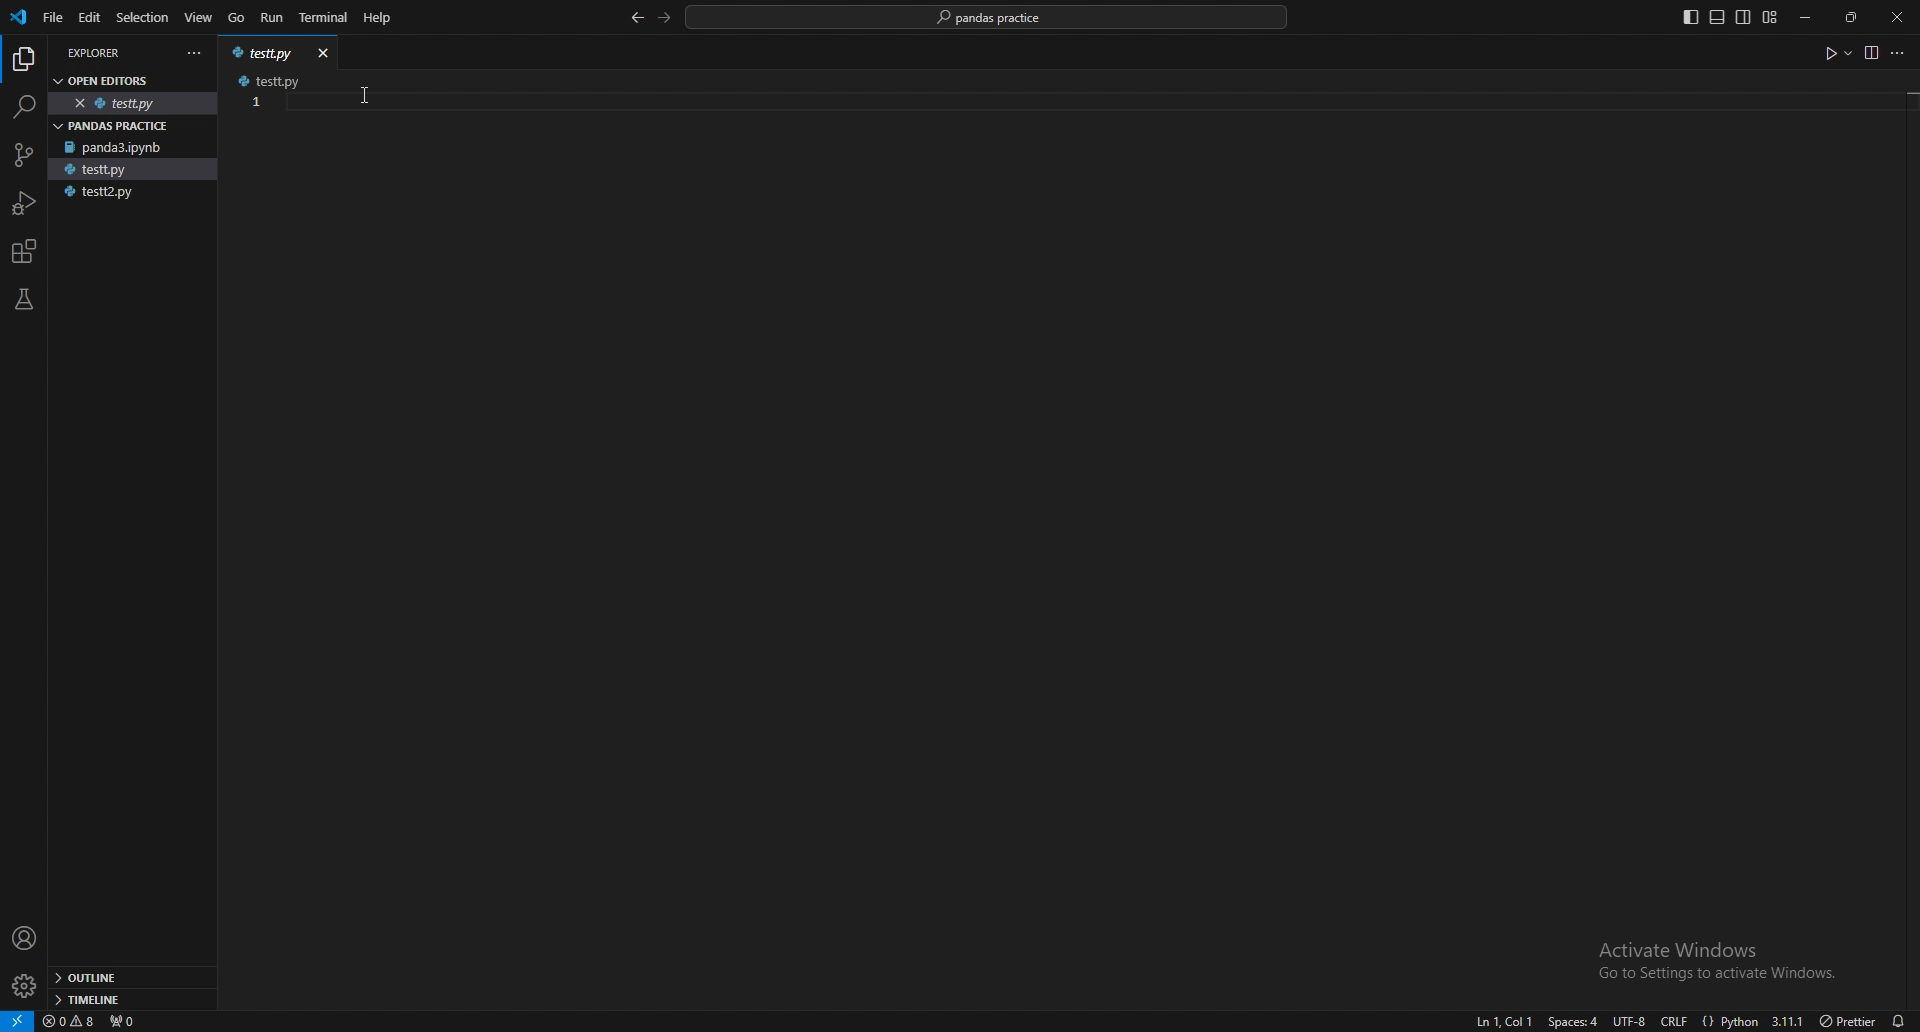 This screenshot has height=1032, width=1920. Describe the element at coordinates (1811, 18) in the screenshot. I see `minimize` at that location.